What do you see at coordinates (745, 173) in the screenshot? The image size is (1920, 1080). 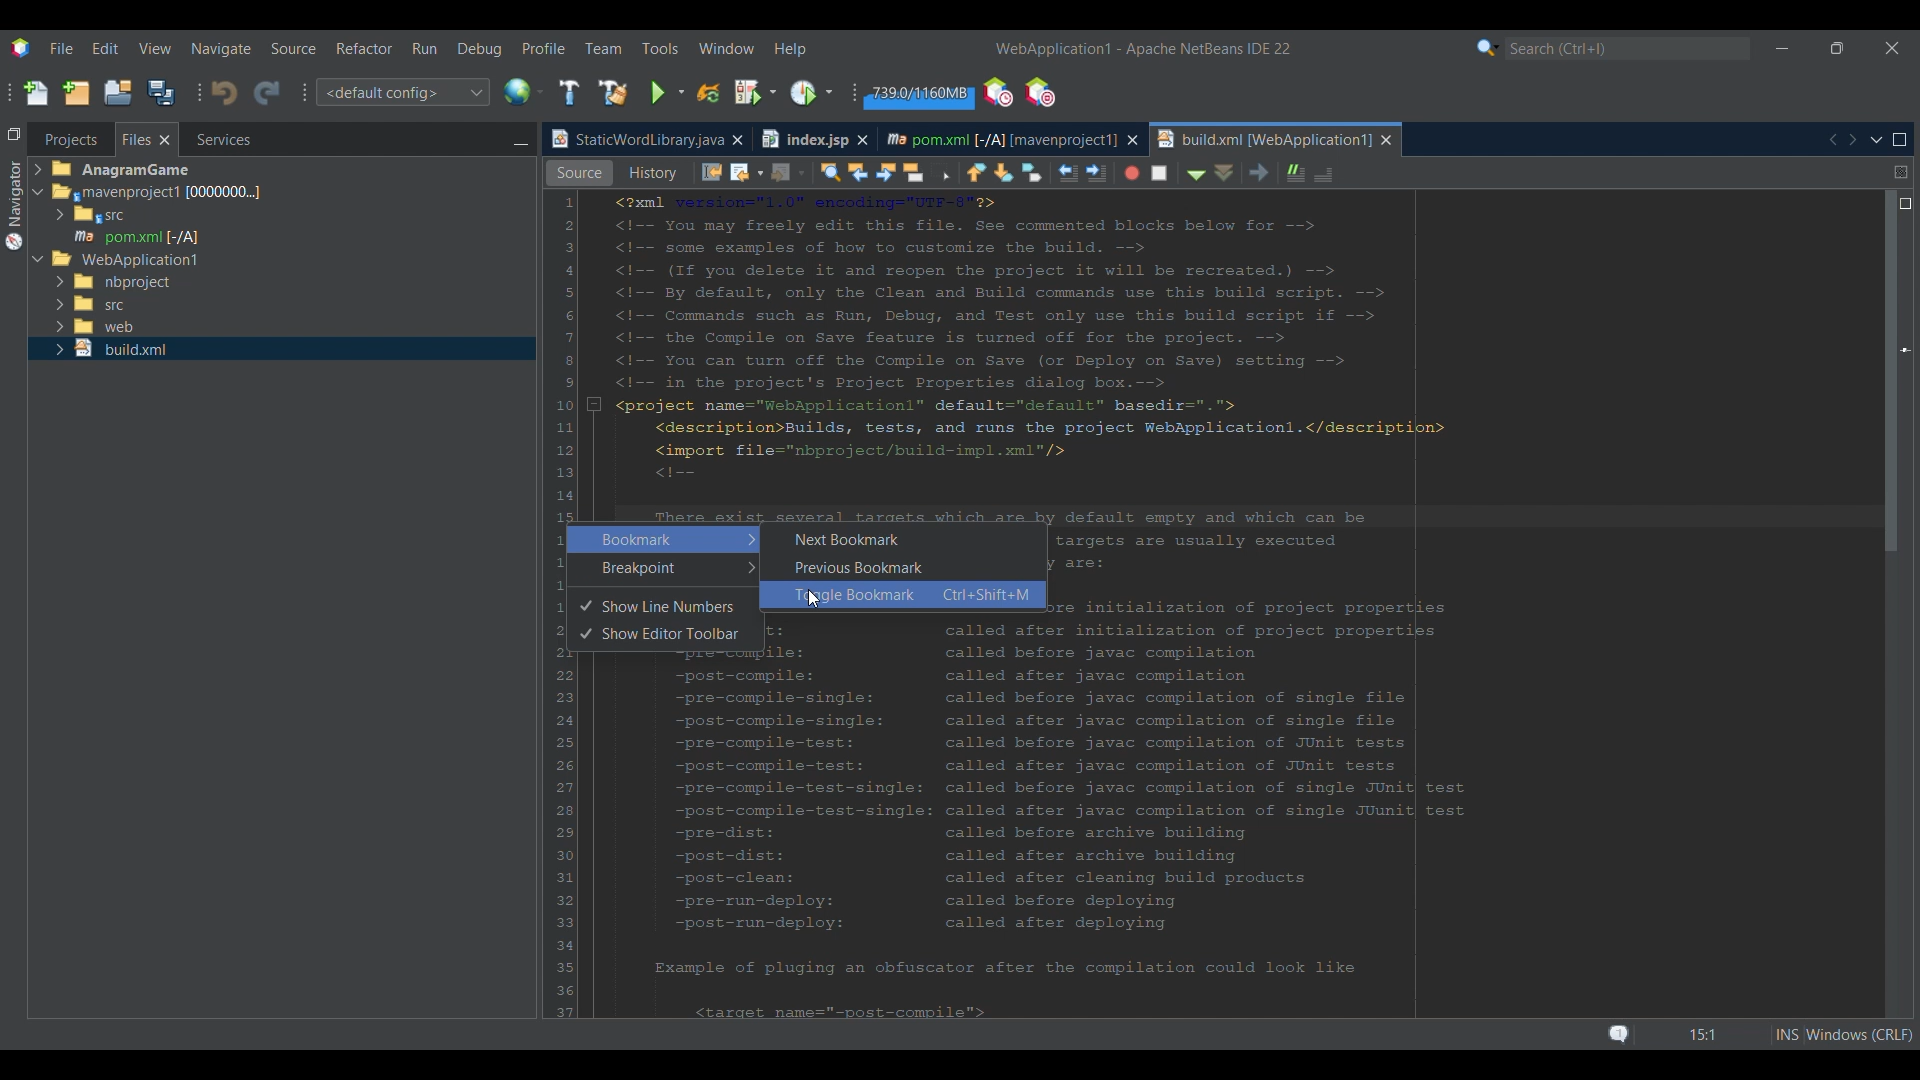 I see `Effective view` at bounding box center [745, 173].